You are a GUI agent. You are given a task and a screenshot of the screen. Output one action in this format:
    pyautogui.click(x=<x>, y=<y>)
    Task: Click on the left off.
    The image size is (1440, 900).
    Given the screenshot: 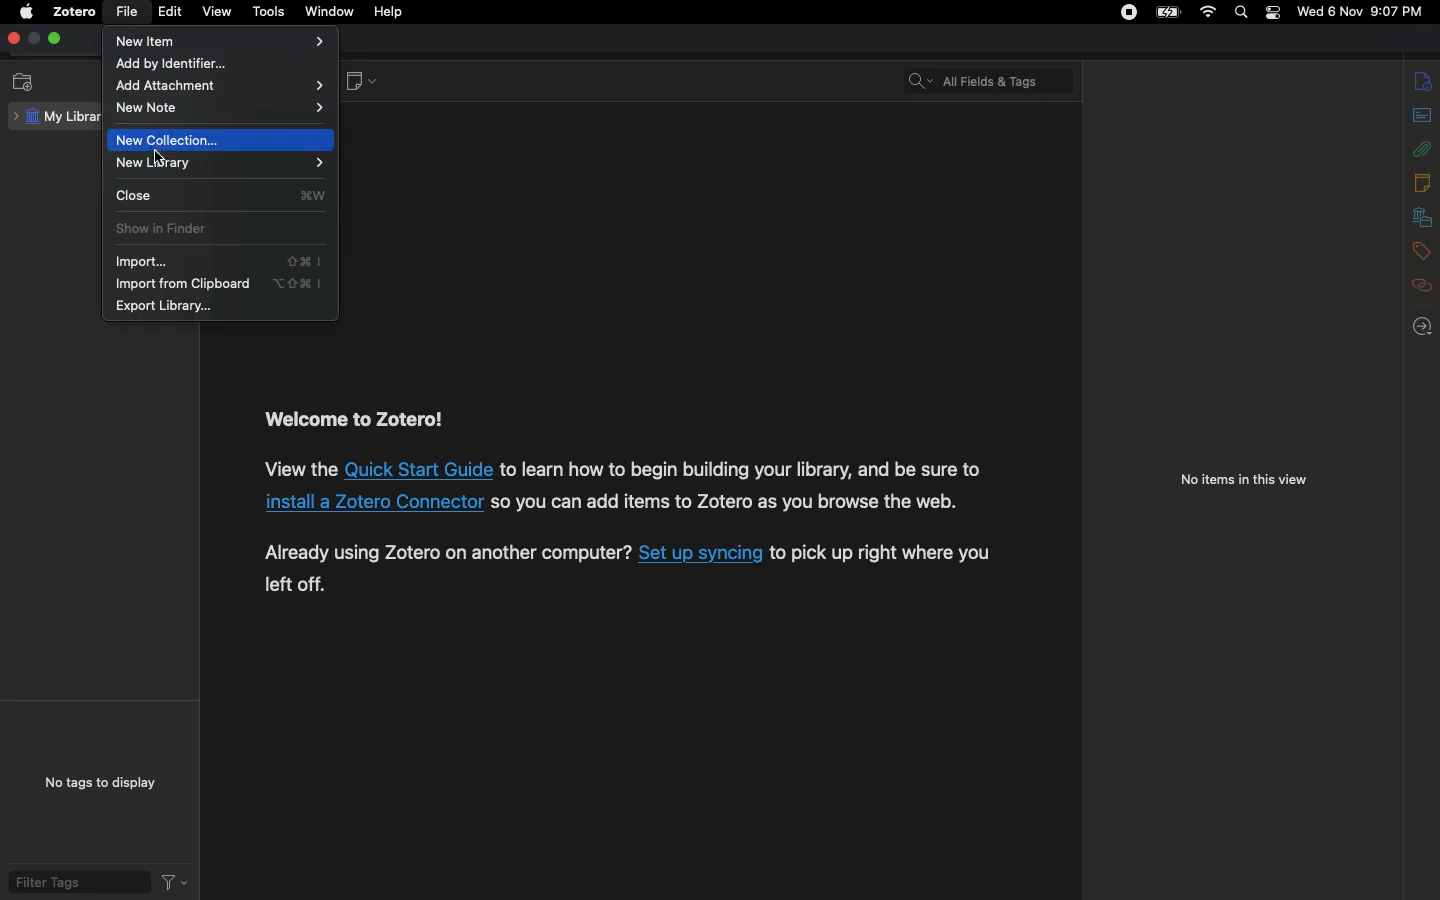 What is the action you would take?
    pyautogui.click(x=295, y=584)
    